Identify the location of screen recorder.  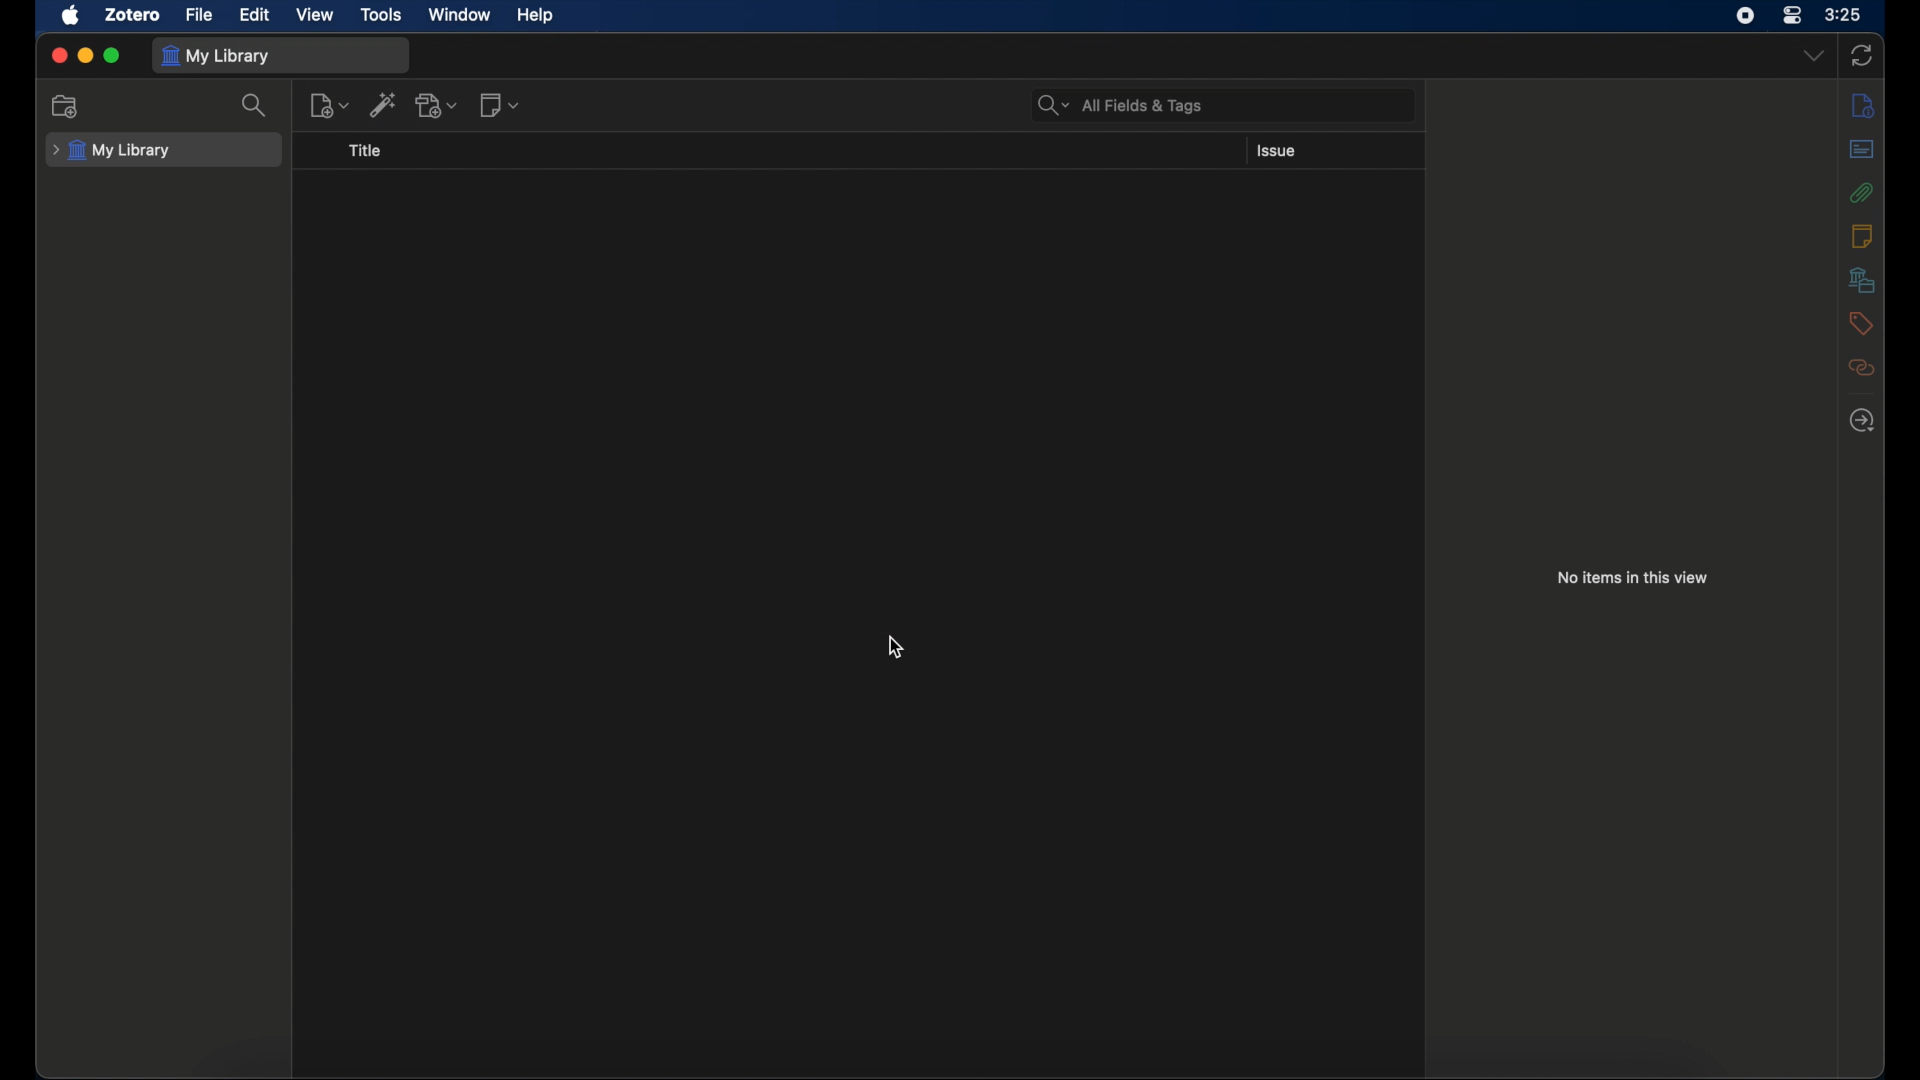
(1745, 16).